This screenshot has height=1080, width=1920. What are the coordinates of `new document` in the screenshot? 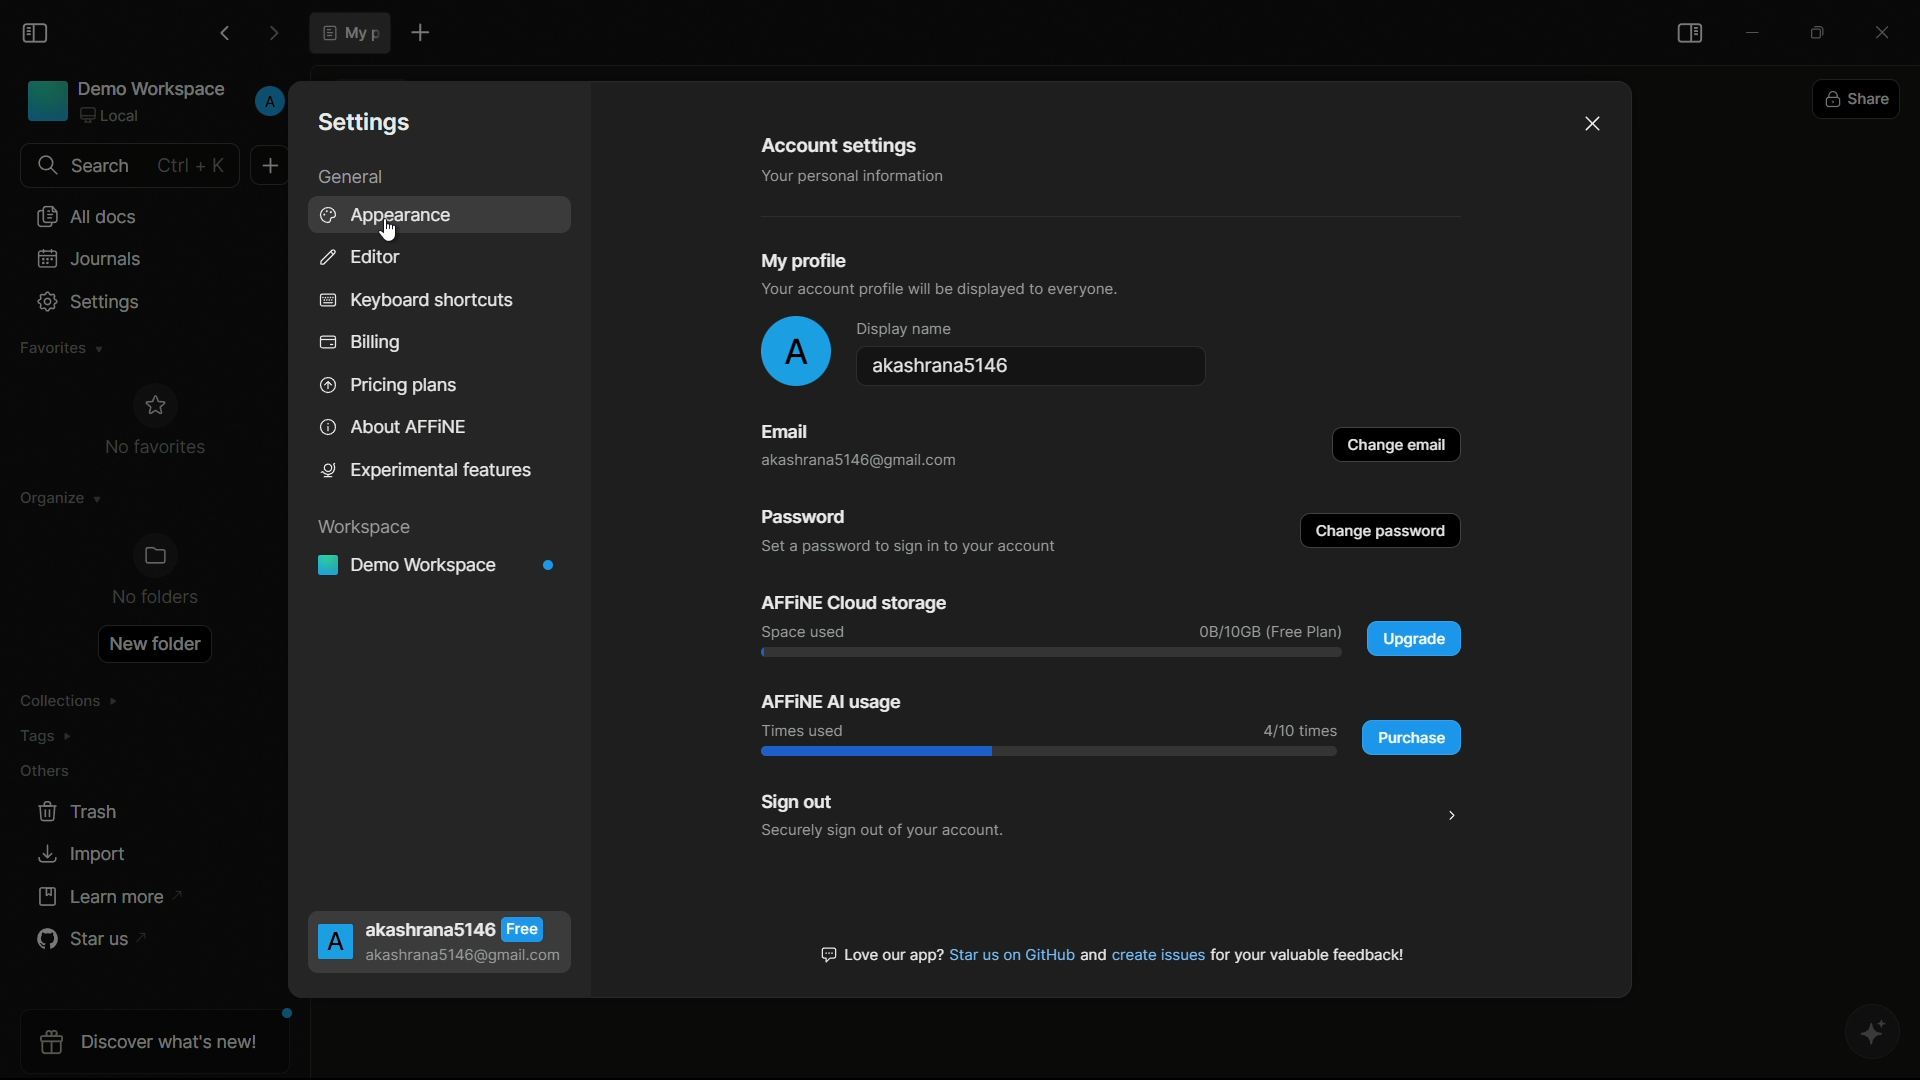 It's located at (271, 164).